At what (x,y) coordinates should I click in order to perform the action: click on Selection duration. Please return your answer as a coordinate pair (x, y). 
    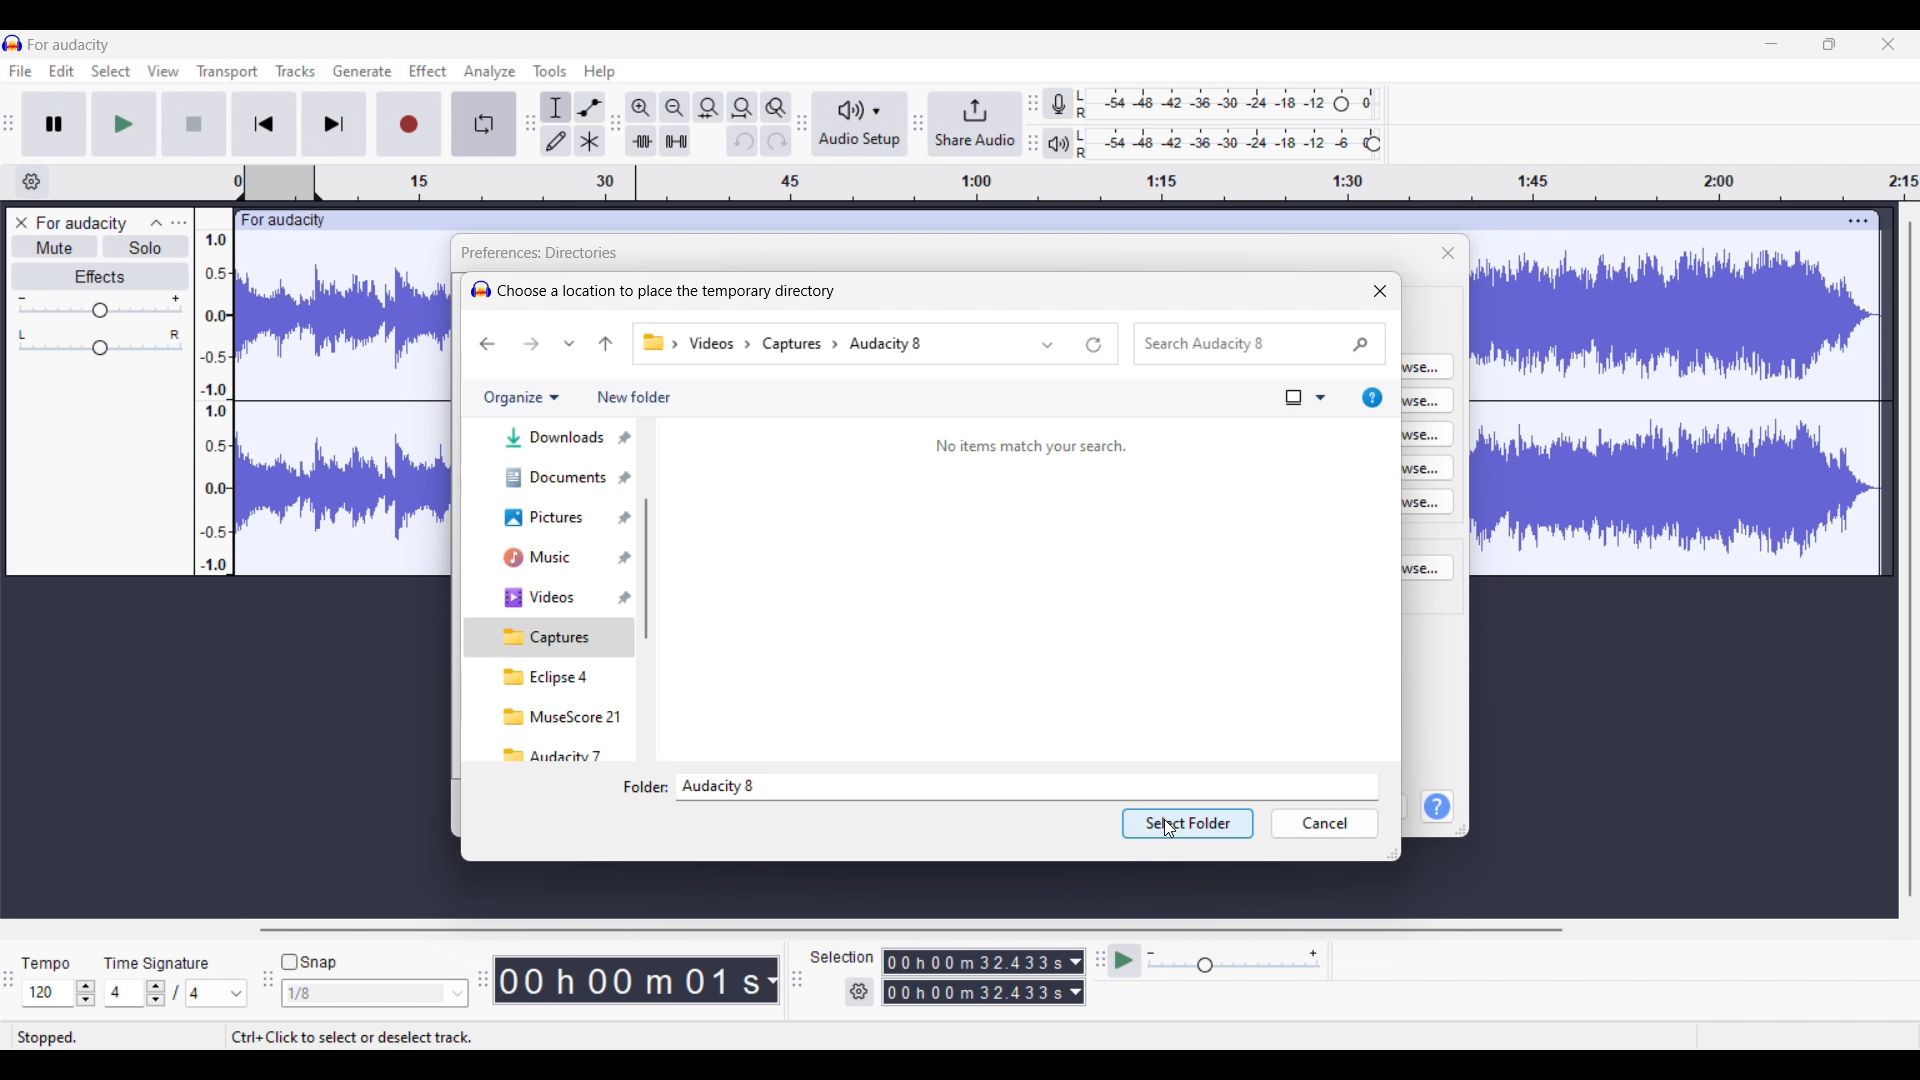
    Looking at the image, I should click on (975, 977).